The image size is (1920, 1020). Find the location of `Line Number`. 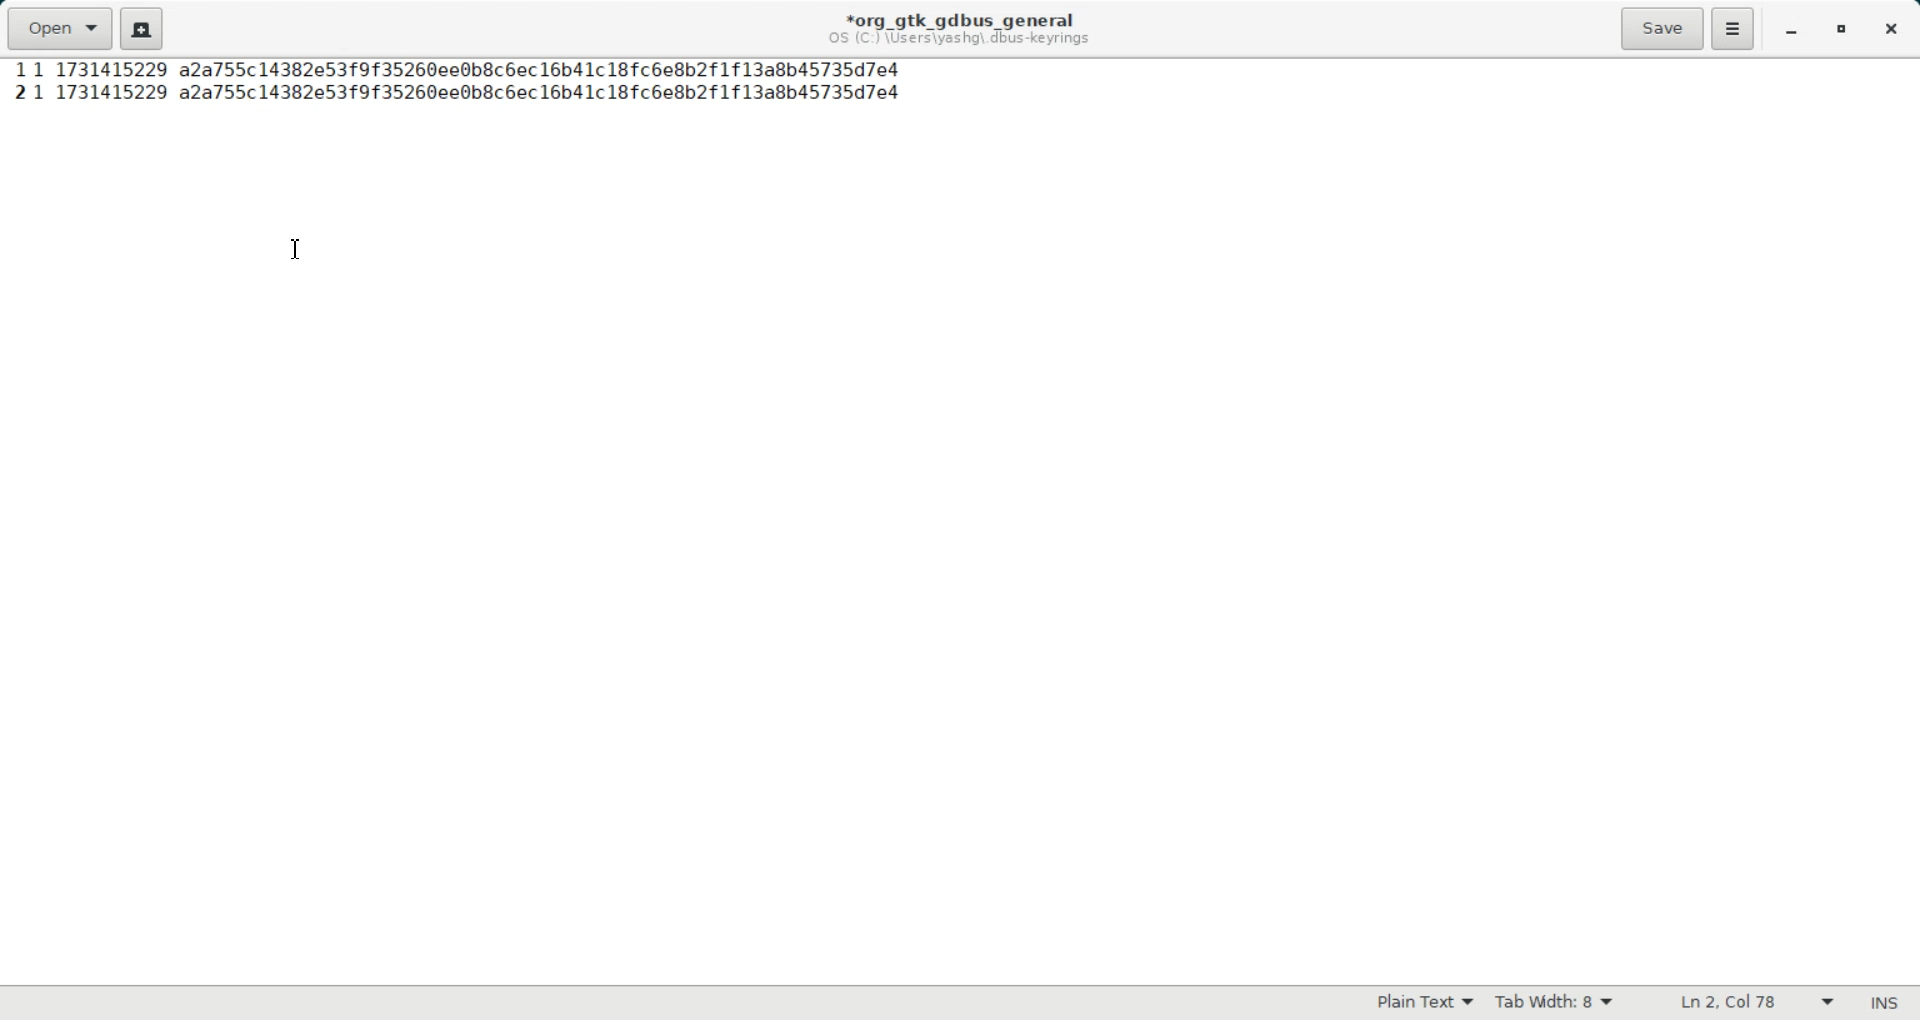

Line Number is located at coordinates (22, 92).